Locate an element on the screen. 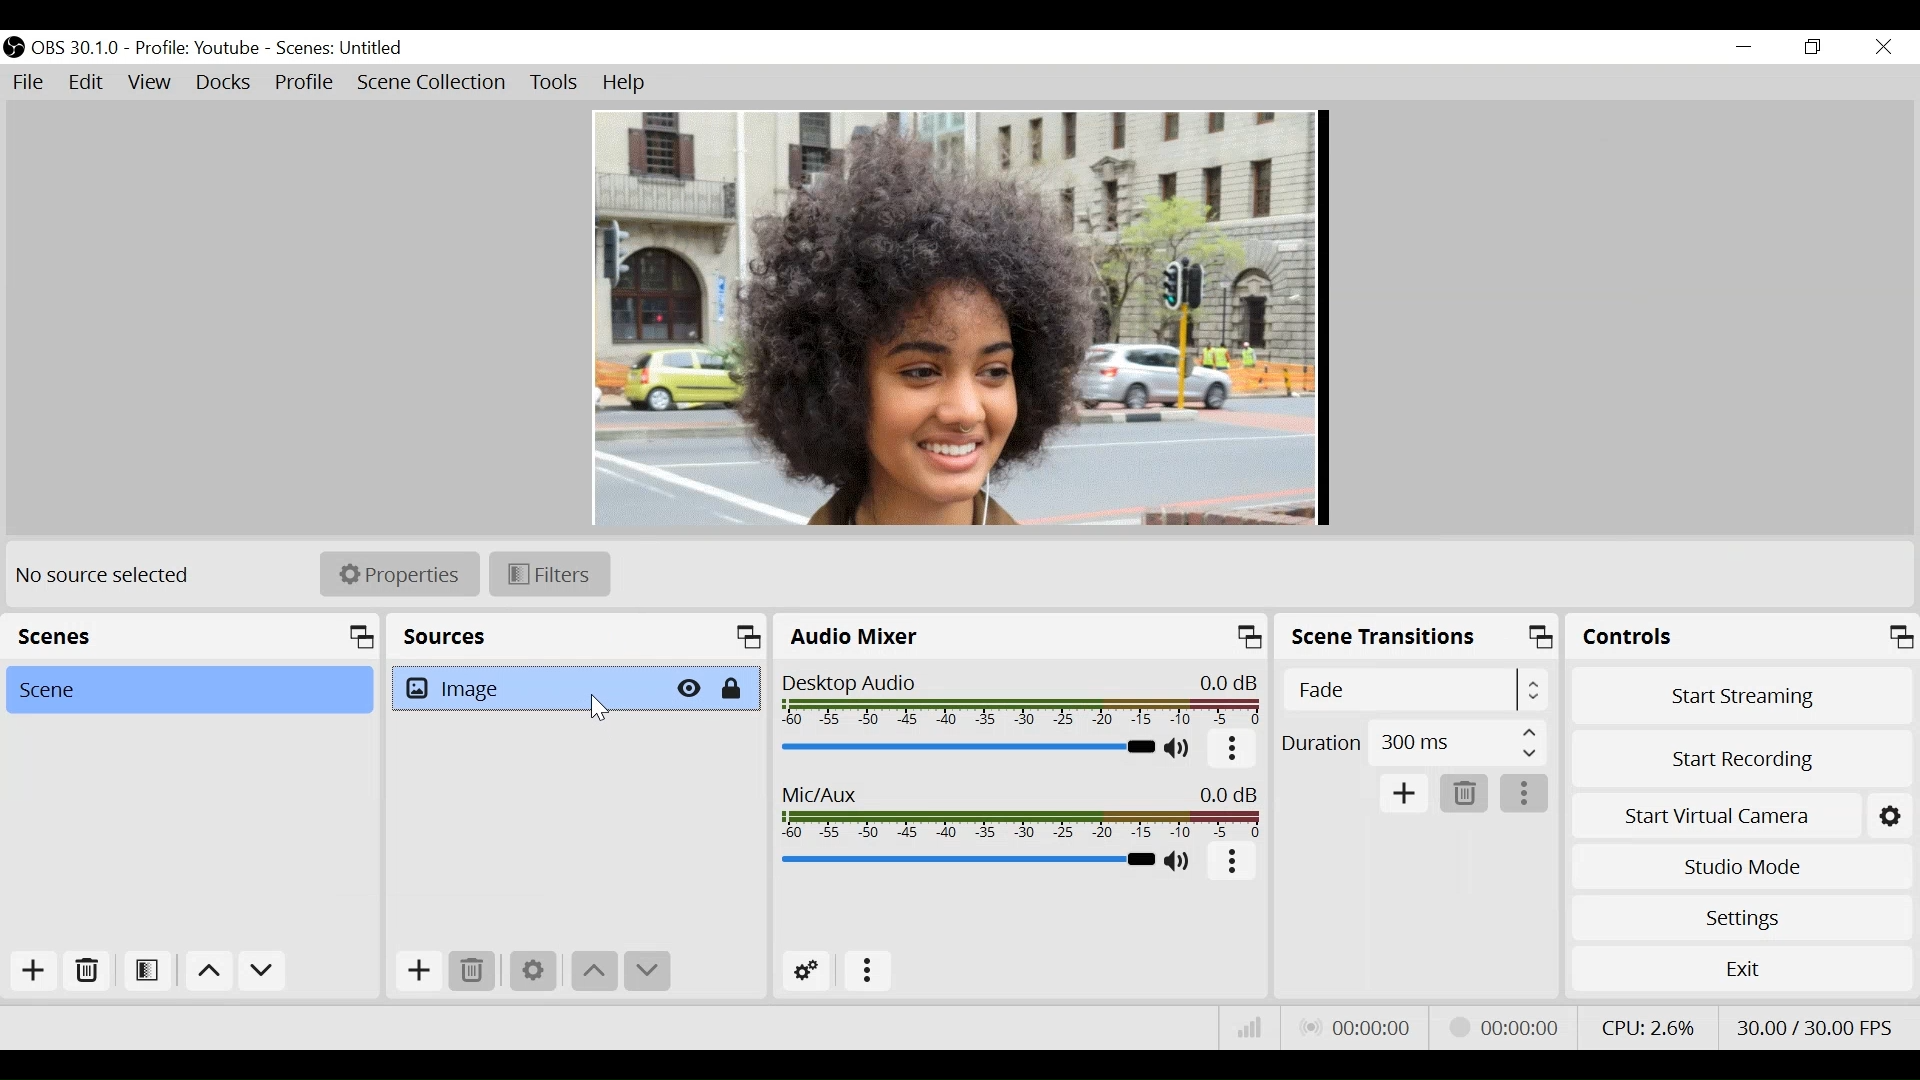 This screenshot has width=1920, height=1080. Delete is located at coordinates (472, 971).